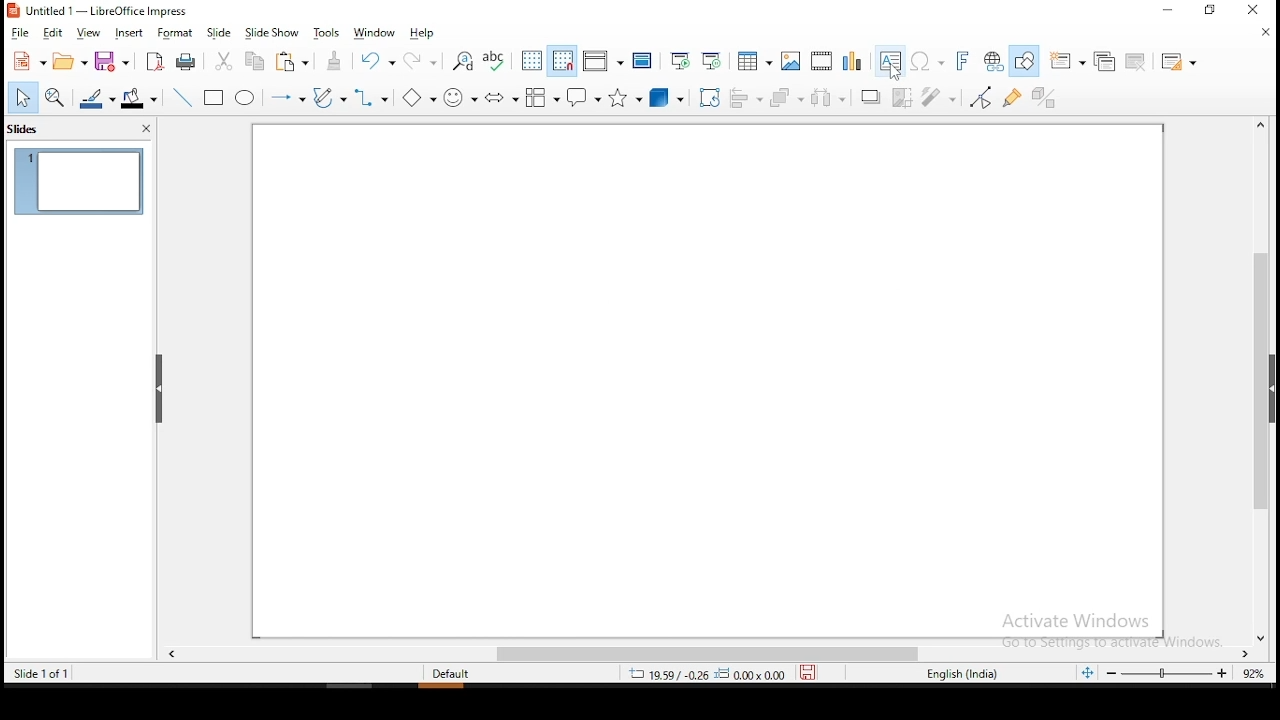 This screenshot has width=1280, height=720. Describe the element at coordinates (339, 63) in the screenshot. I see `clone formatting` at that location.